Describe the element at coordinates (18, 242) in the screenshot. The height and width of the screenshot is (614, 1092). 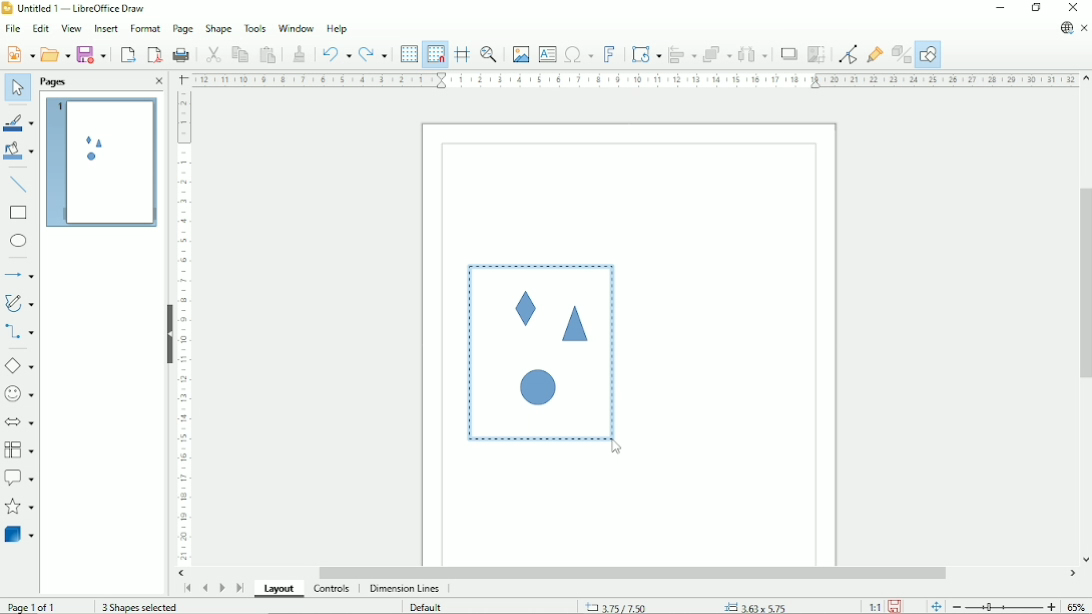
I see `Ellipse` at that location.